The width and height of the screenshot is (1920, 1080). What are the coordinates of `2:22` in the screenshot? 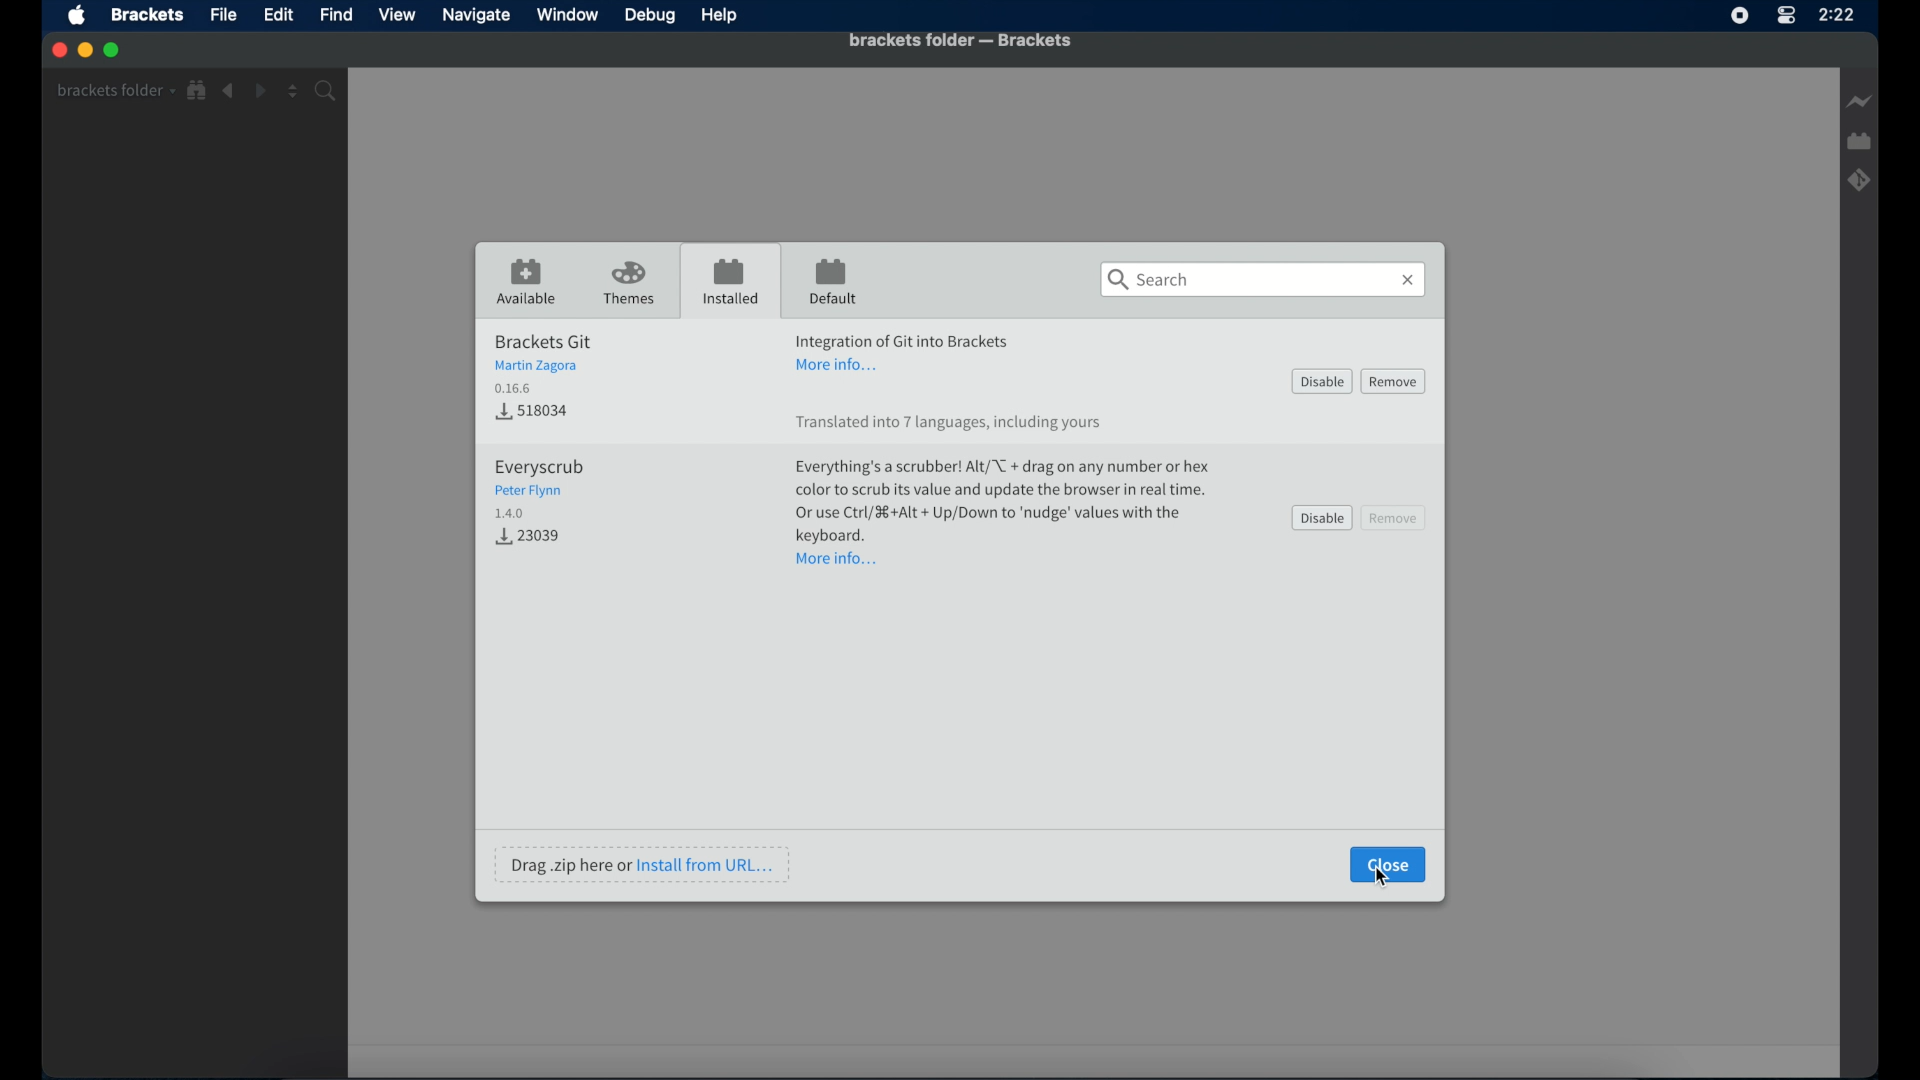 It's located at (1844, 20).